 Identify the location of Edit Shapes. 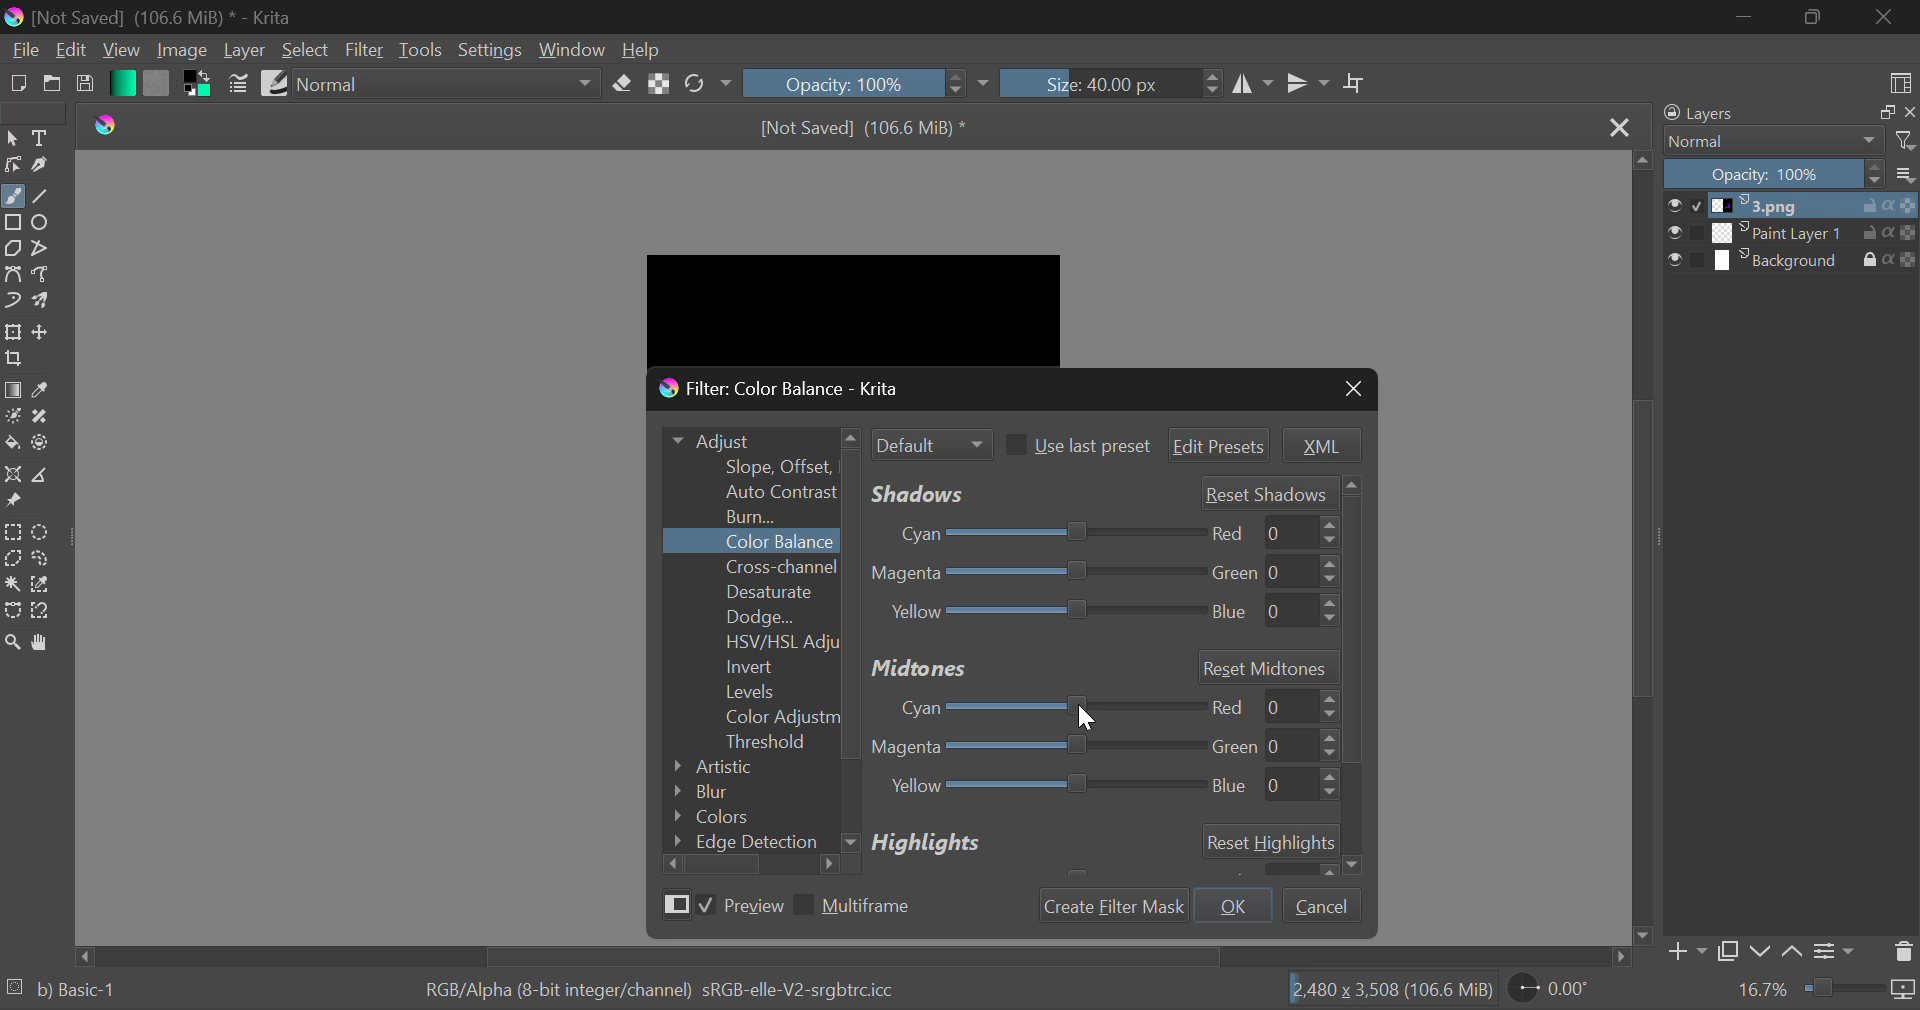
(13, 165).